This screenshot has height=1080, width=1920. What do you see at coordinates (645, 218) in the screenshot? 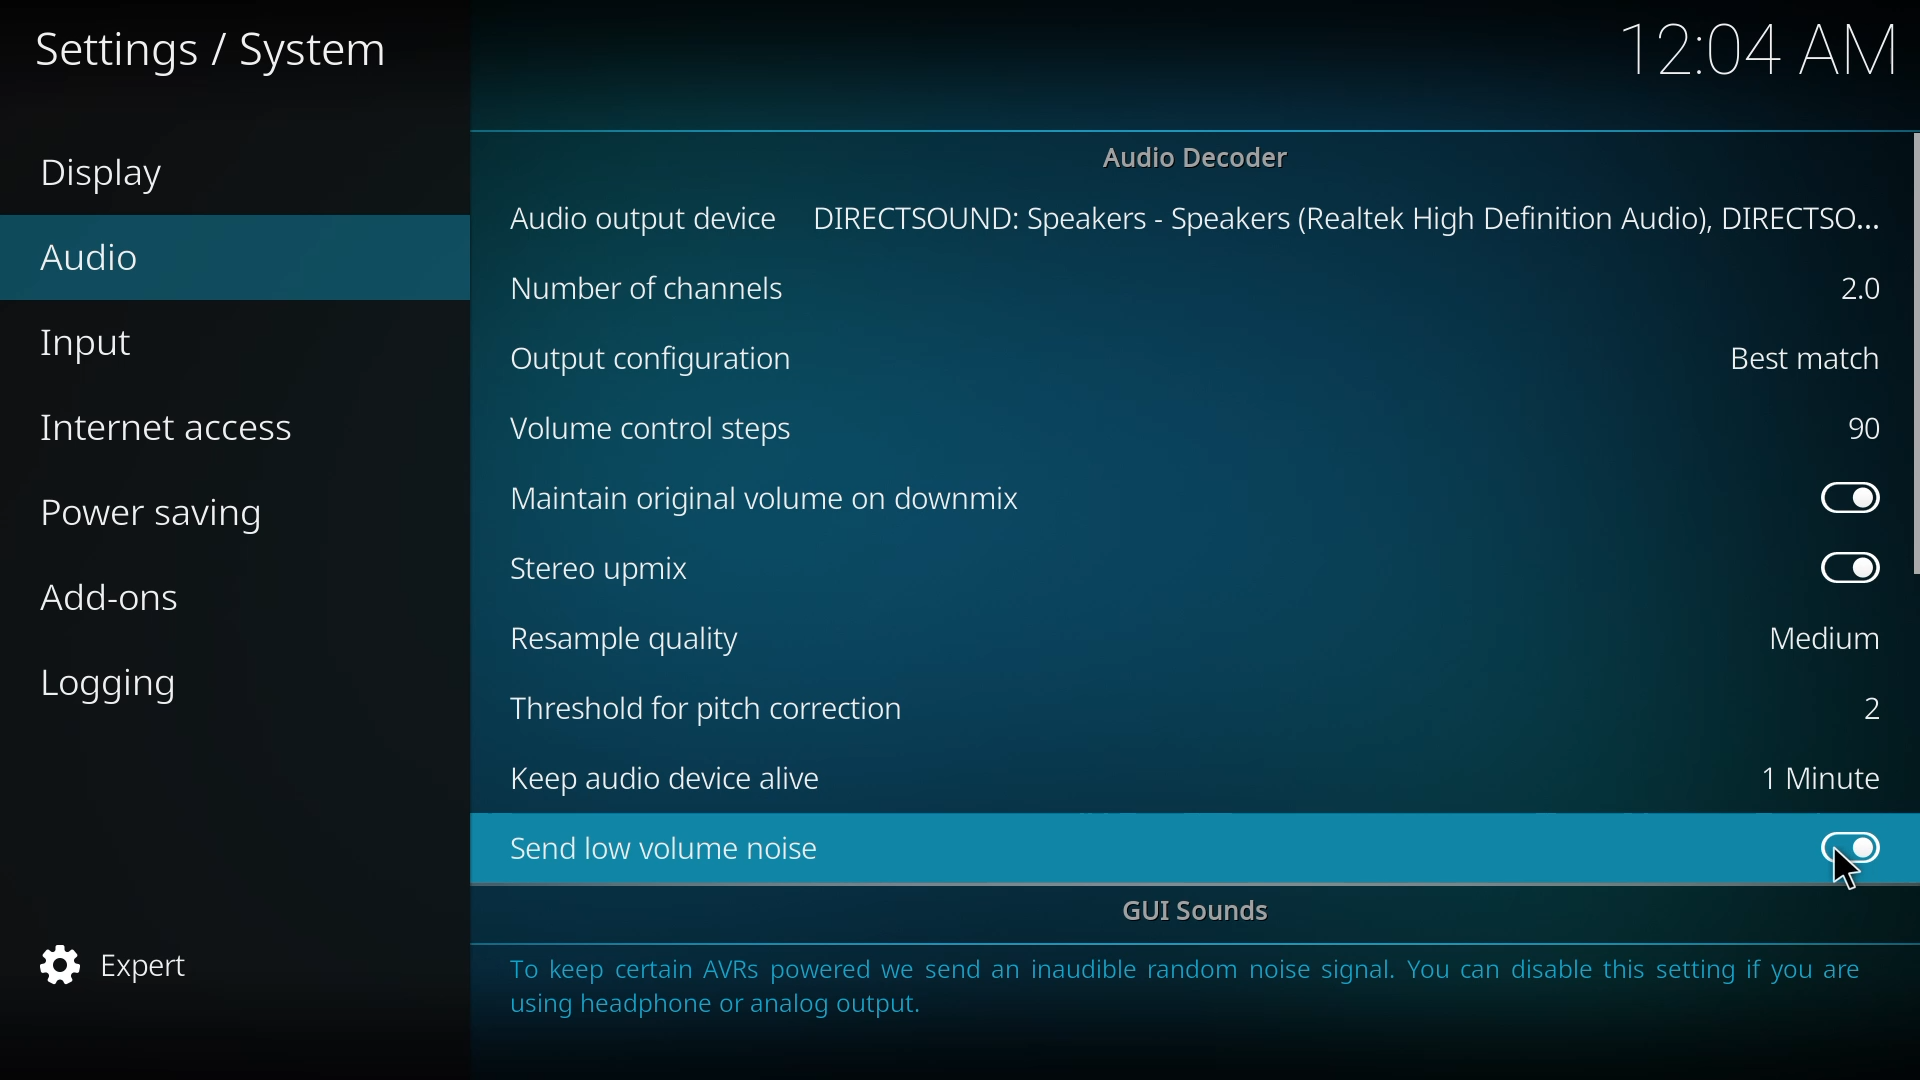
I see `audio output device` at bounding box center [645, 218].